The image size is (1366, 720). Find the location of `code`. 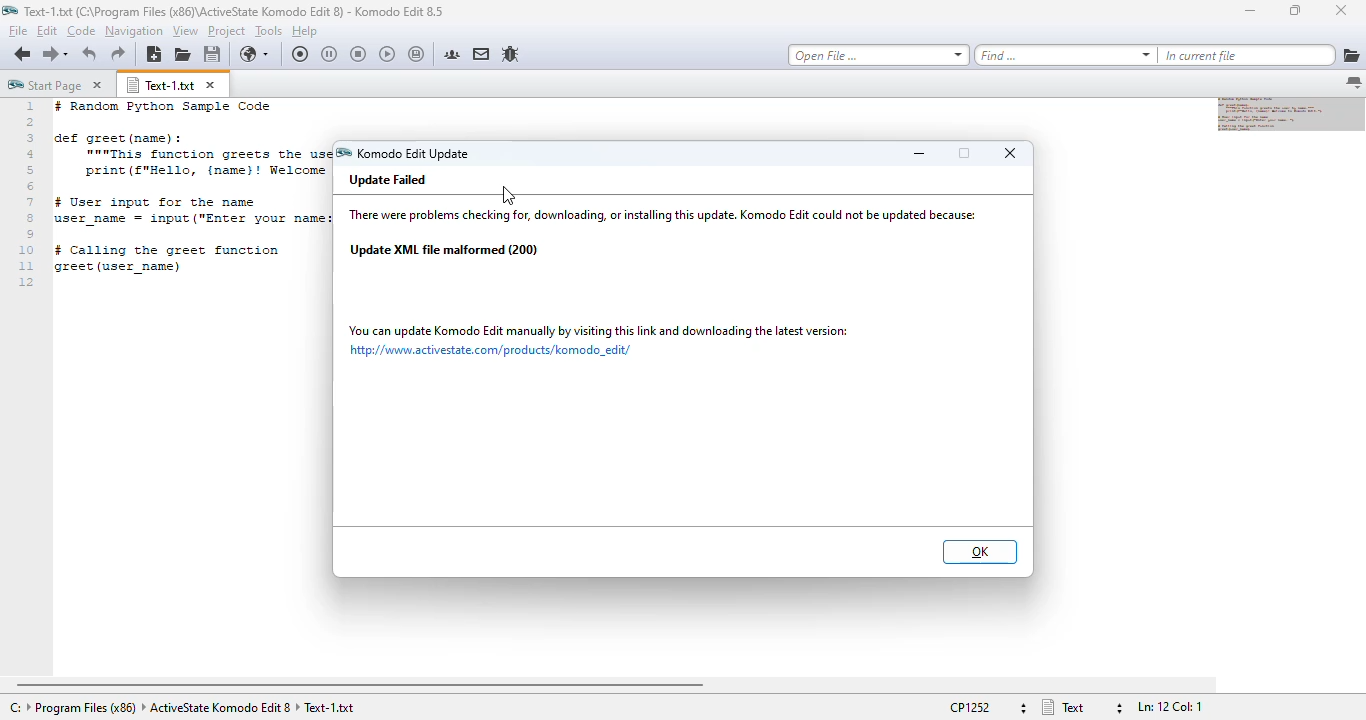

code is located at coordinates (190, 188).